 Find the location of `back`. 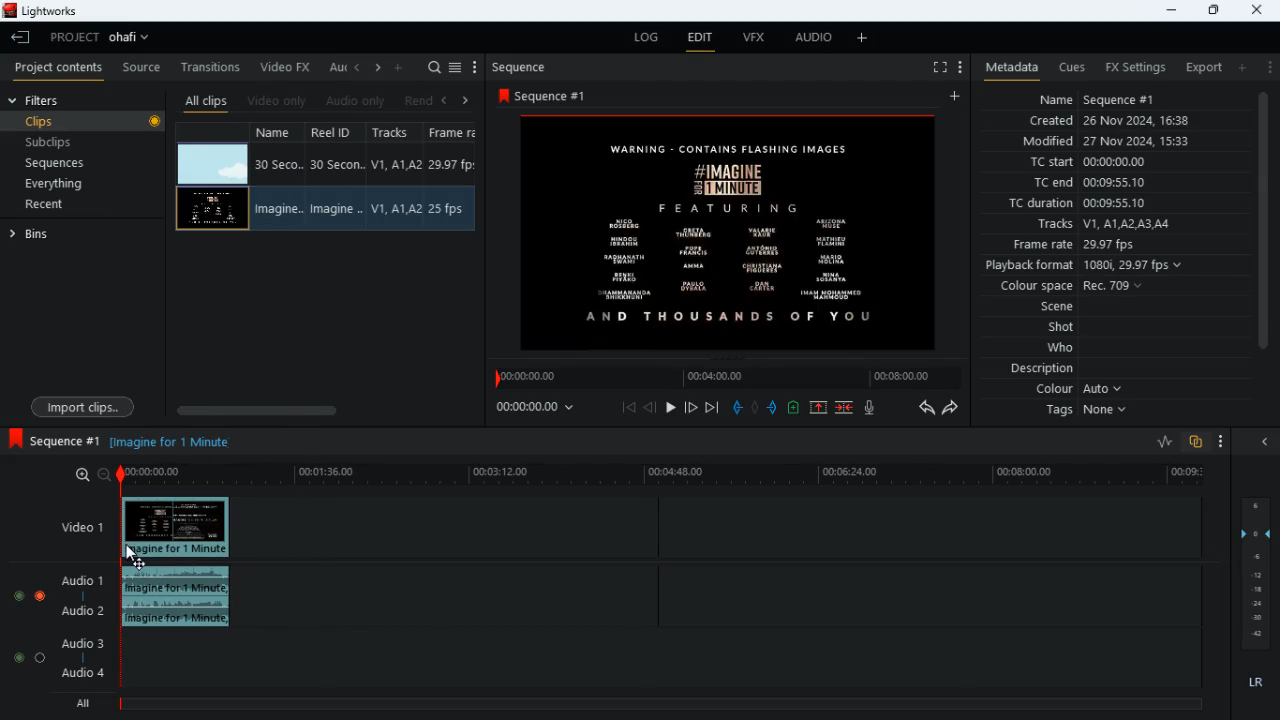

back is located at coordinates (21, 38).